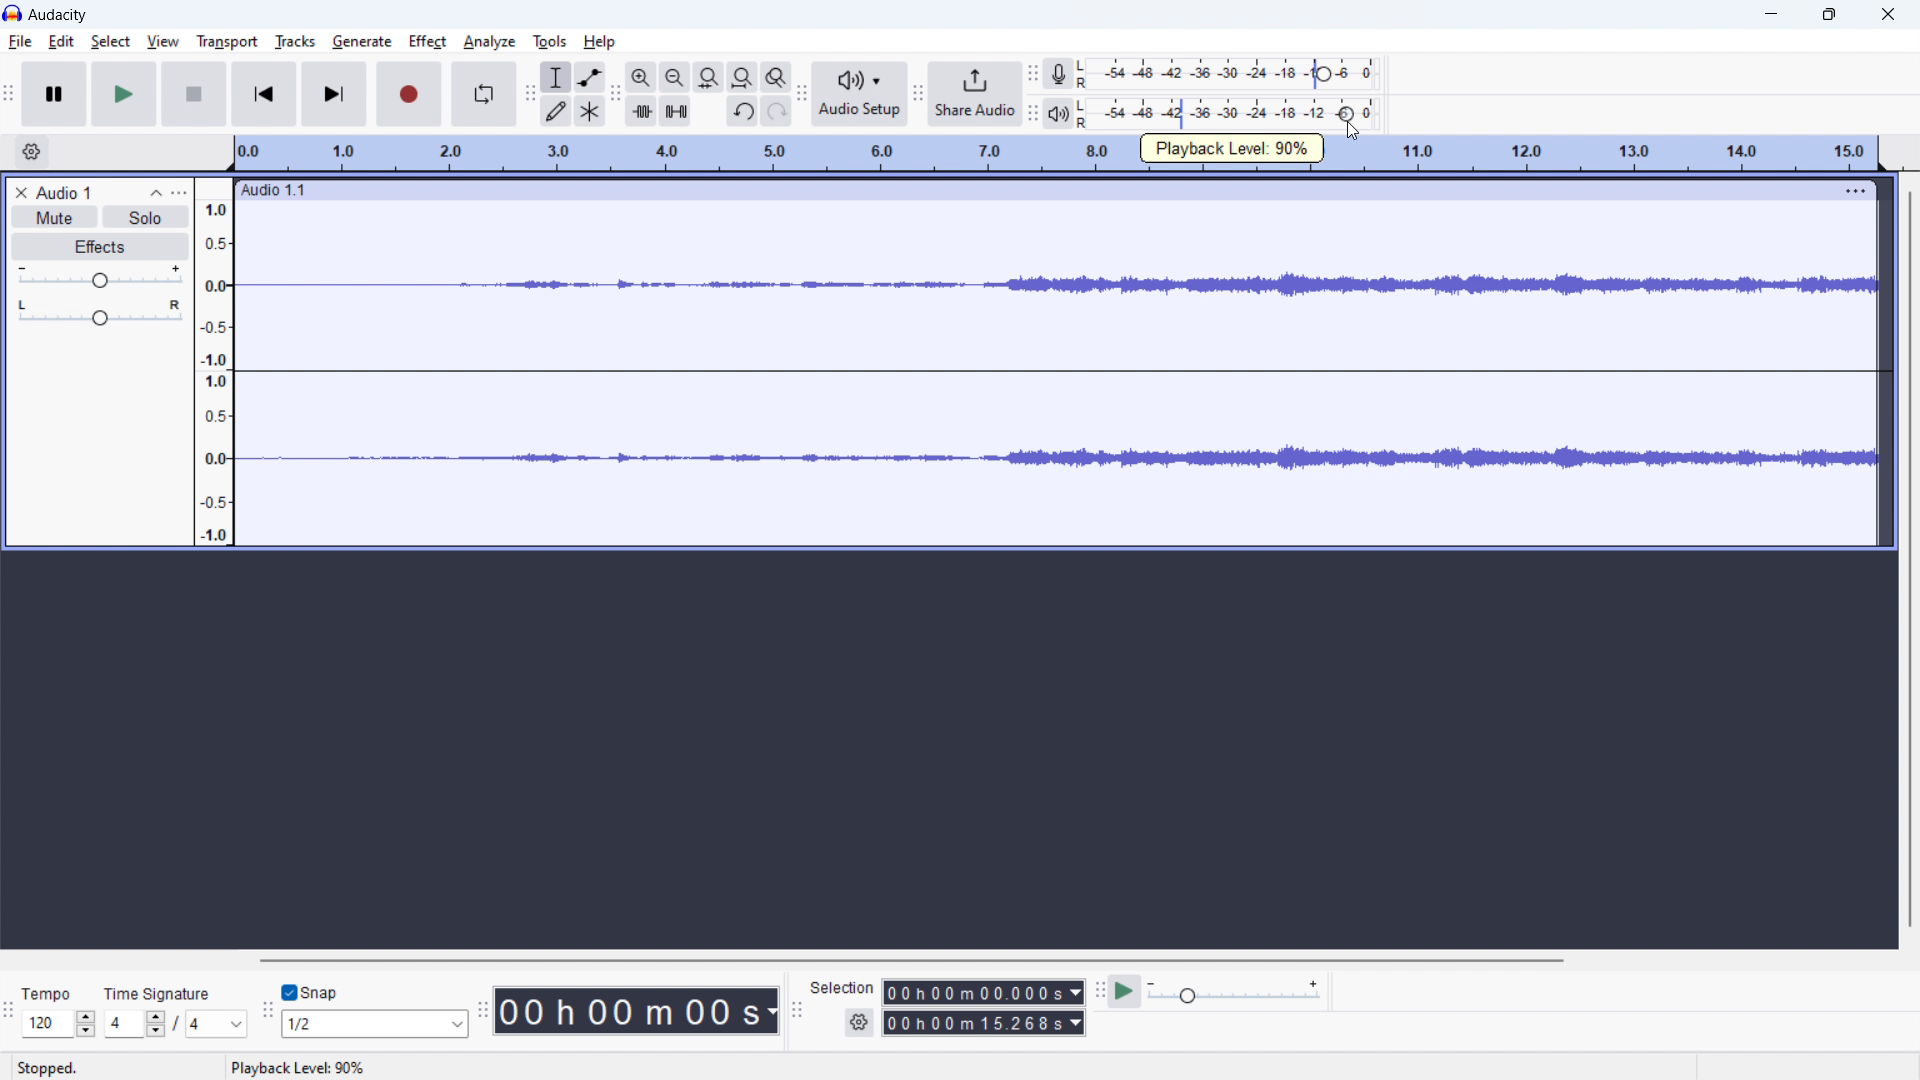  What do you see at coordinates (641, 77) in the screenshot?
I see `zoom in` at bounding box center [641, 77].